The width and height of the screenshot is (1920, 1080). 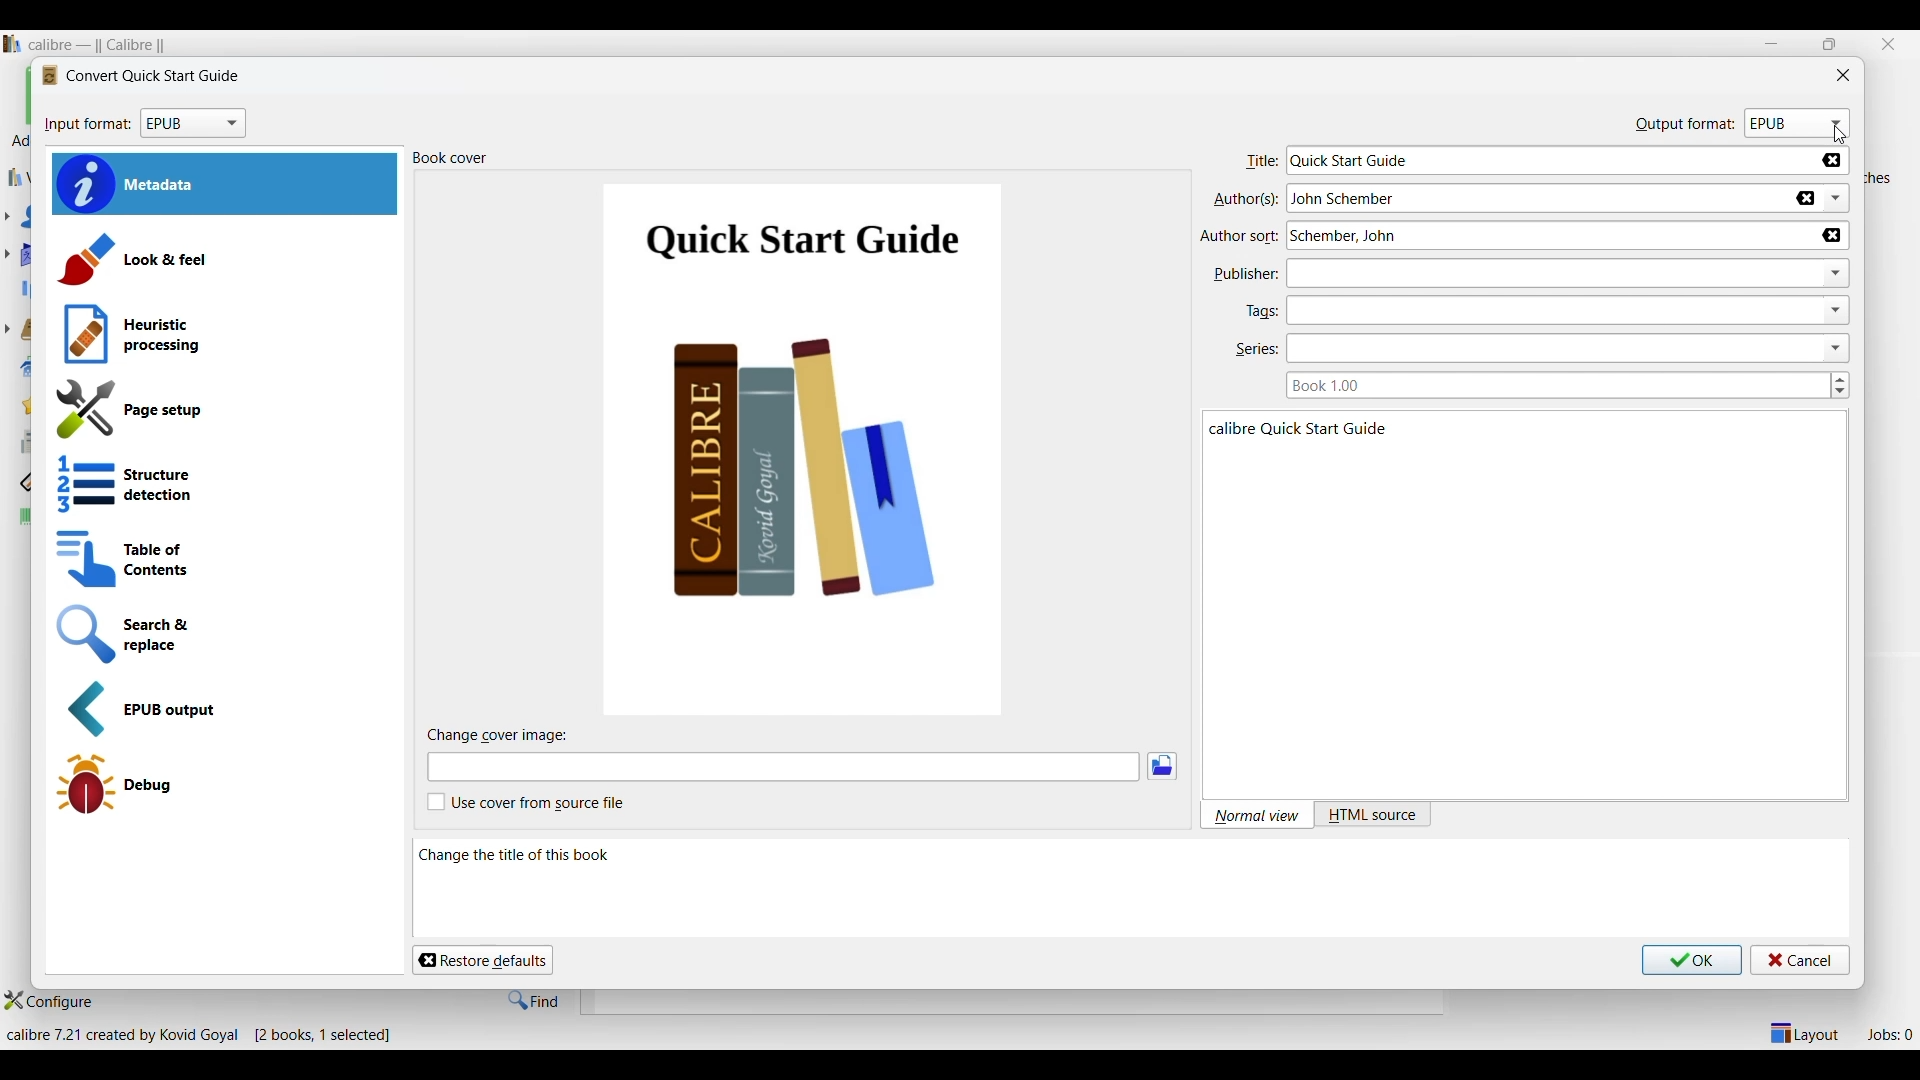 What do you see at coordinates (509, 736) in the screenshot?
I see `change cover image` at bounding box center [509, 736].